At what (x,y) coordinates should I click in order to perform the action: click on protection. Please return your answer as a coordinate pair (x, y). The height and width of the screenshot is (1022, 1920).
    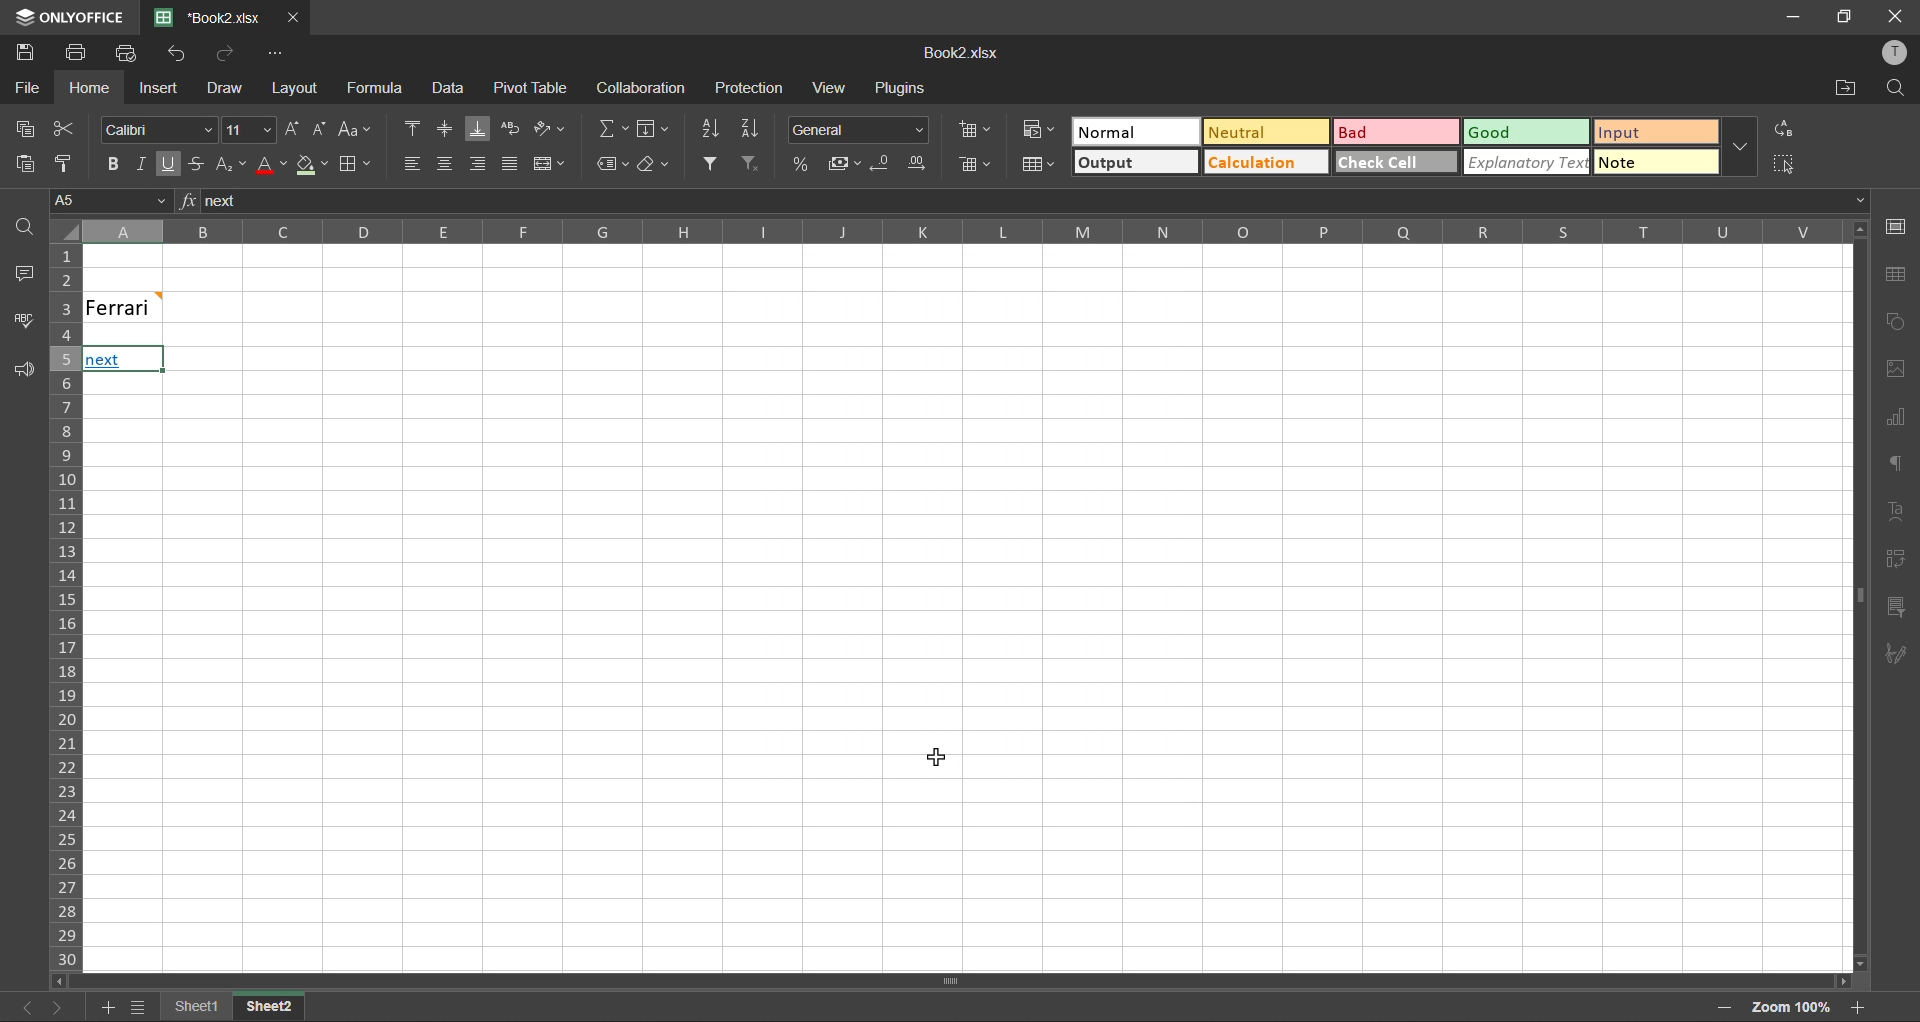
    Looking at the image, I should click on (752, 89).